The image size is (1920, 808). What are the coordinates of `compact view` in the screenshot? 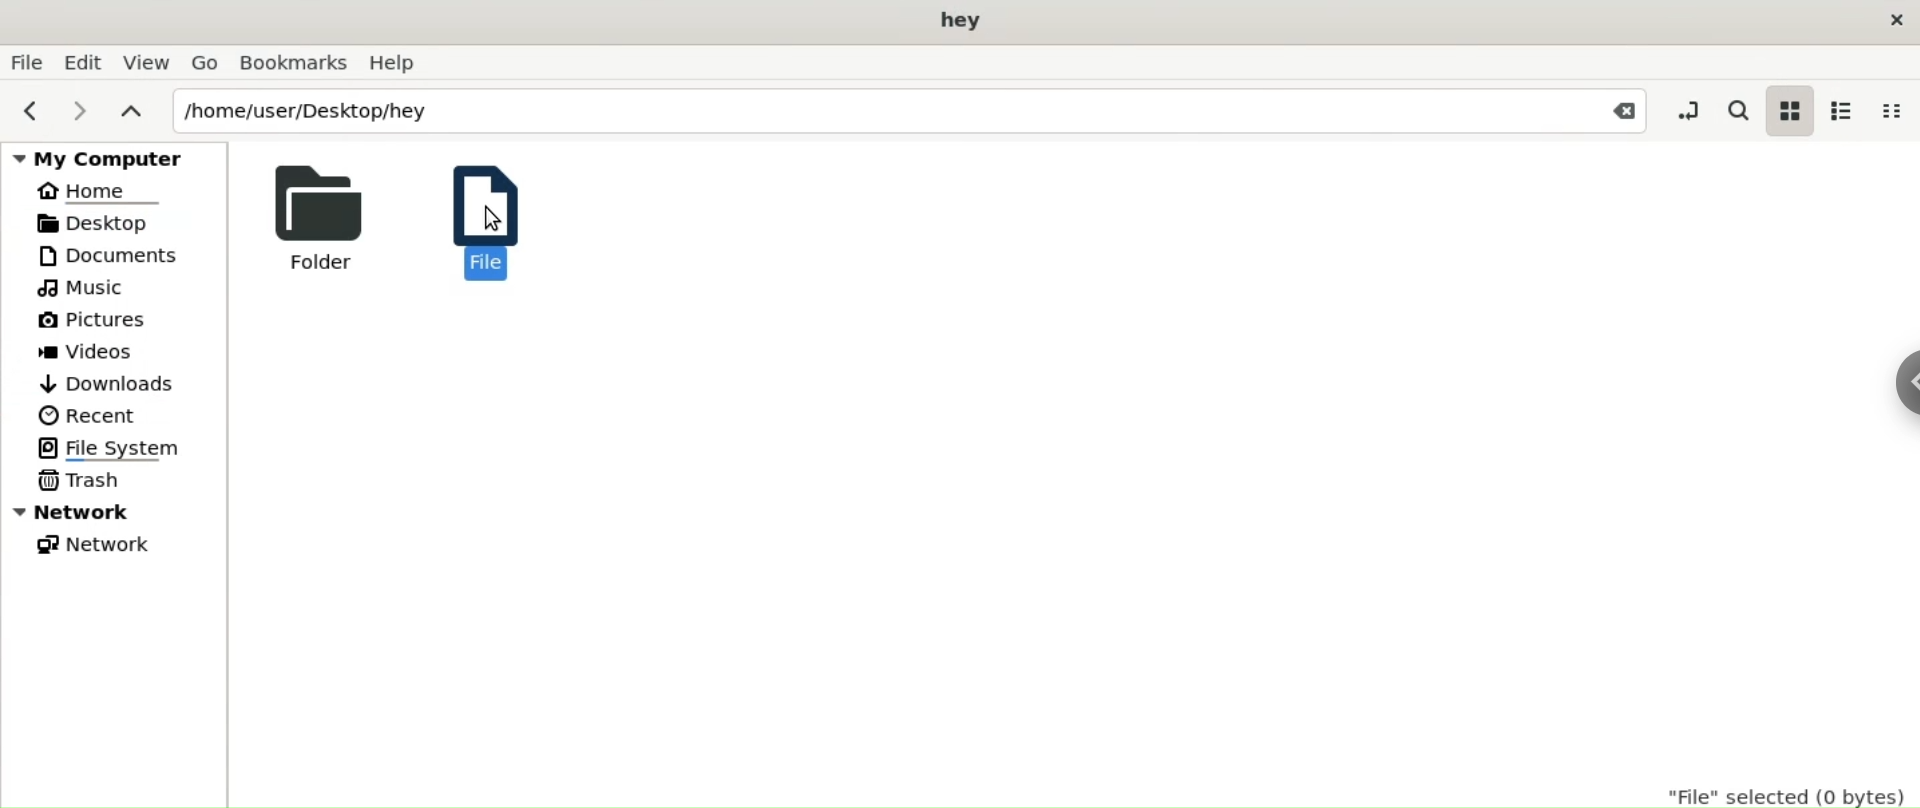 It's located at (1893, 111).